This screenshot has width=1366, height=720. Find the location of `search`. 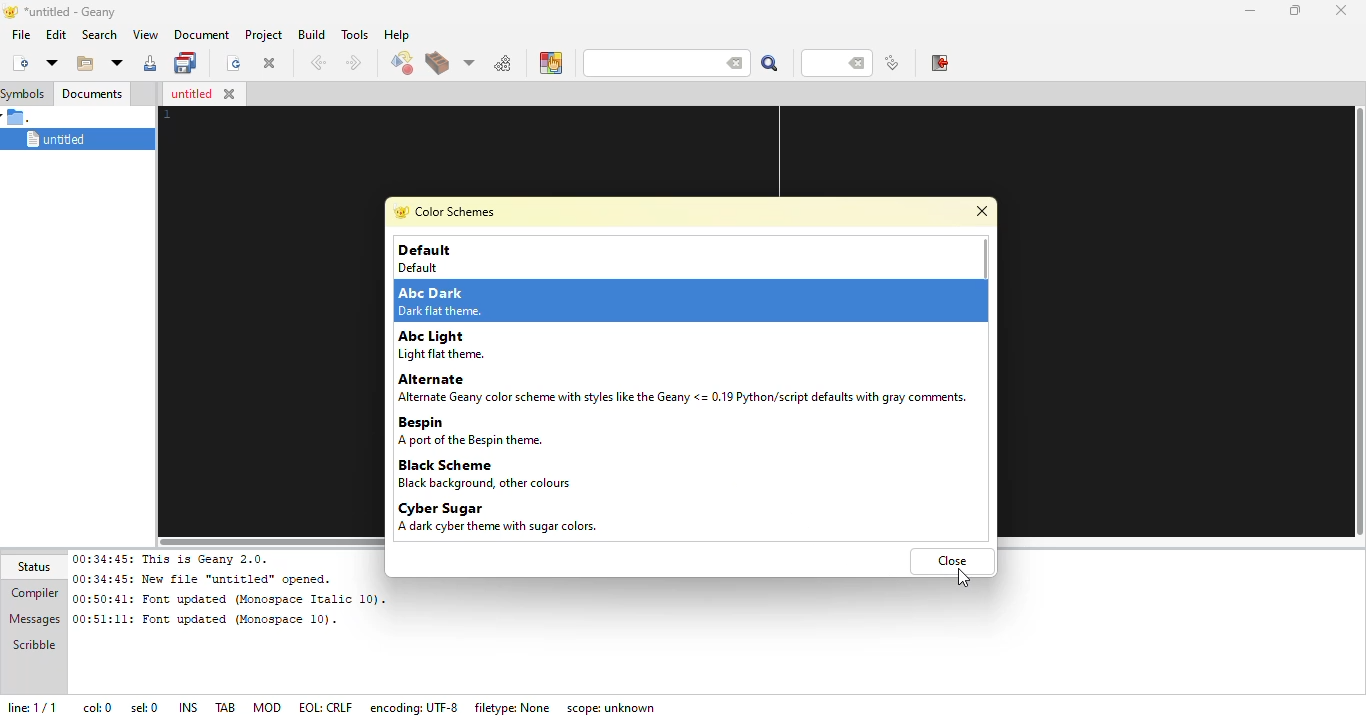

search is located at coordinates (97, 34).